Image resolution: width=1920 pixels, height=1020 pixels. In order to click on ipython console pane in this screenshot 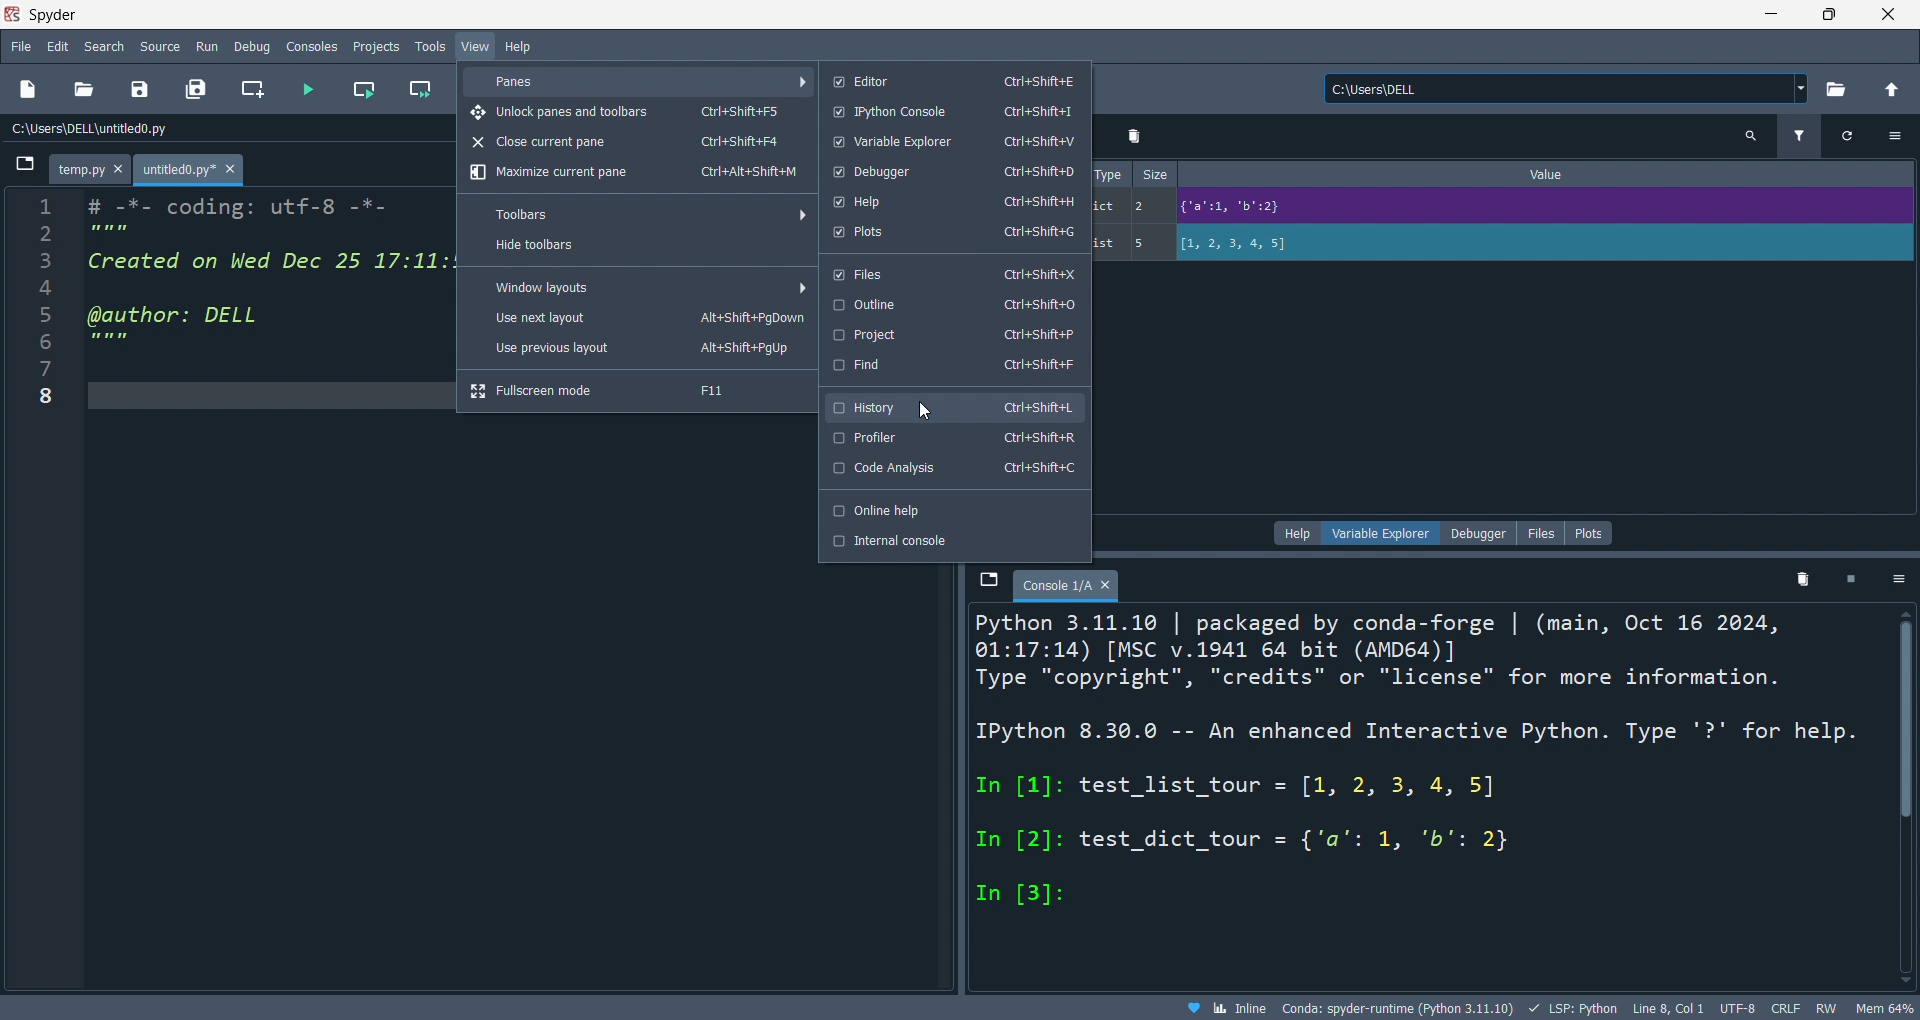, I will do `click(1420, 795)`.